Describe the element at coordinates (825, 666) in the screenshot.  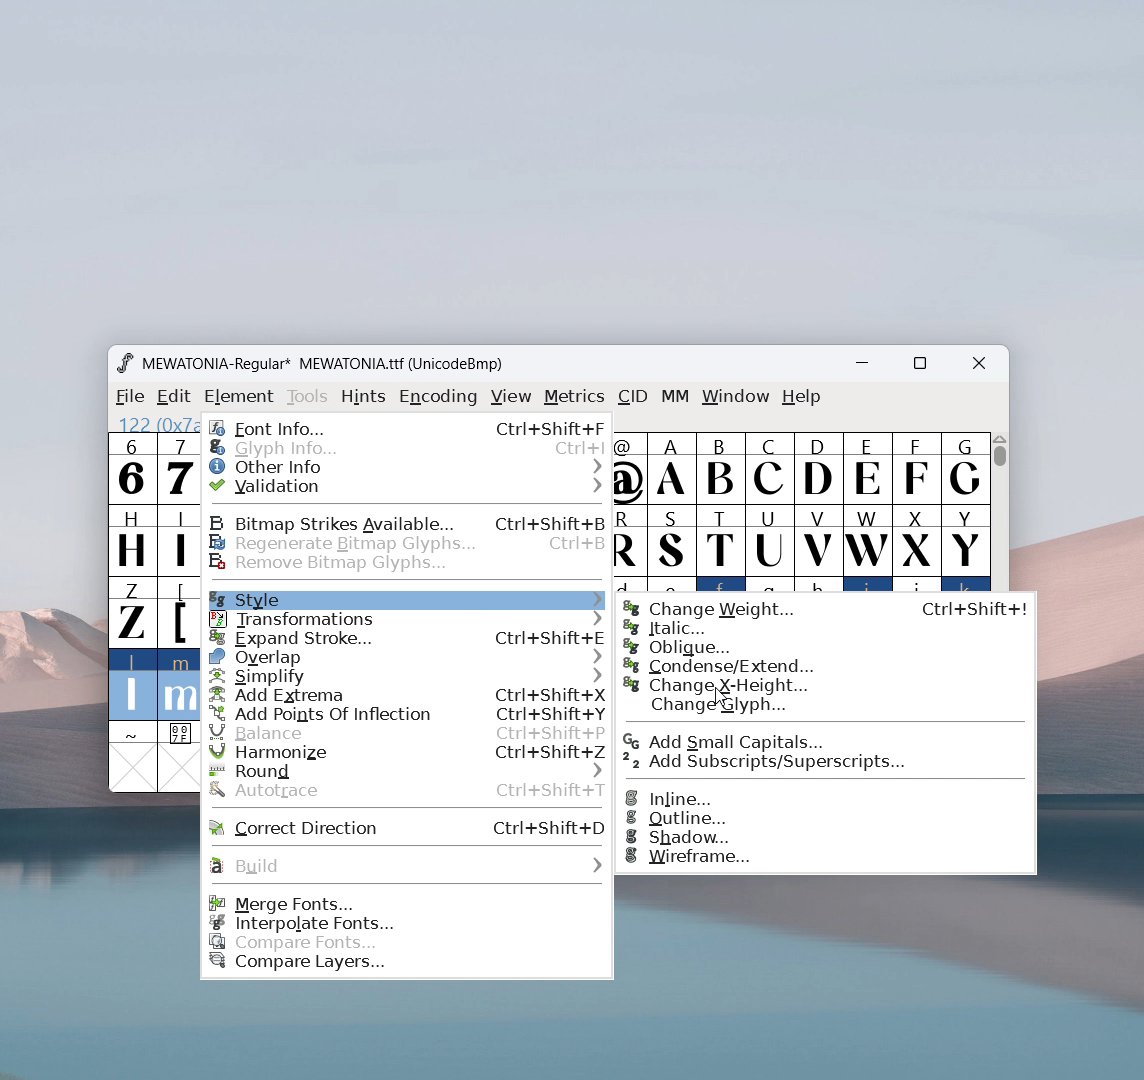
I see `condense/extend` at that location.